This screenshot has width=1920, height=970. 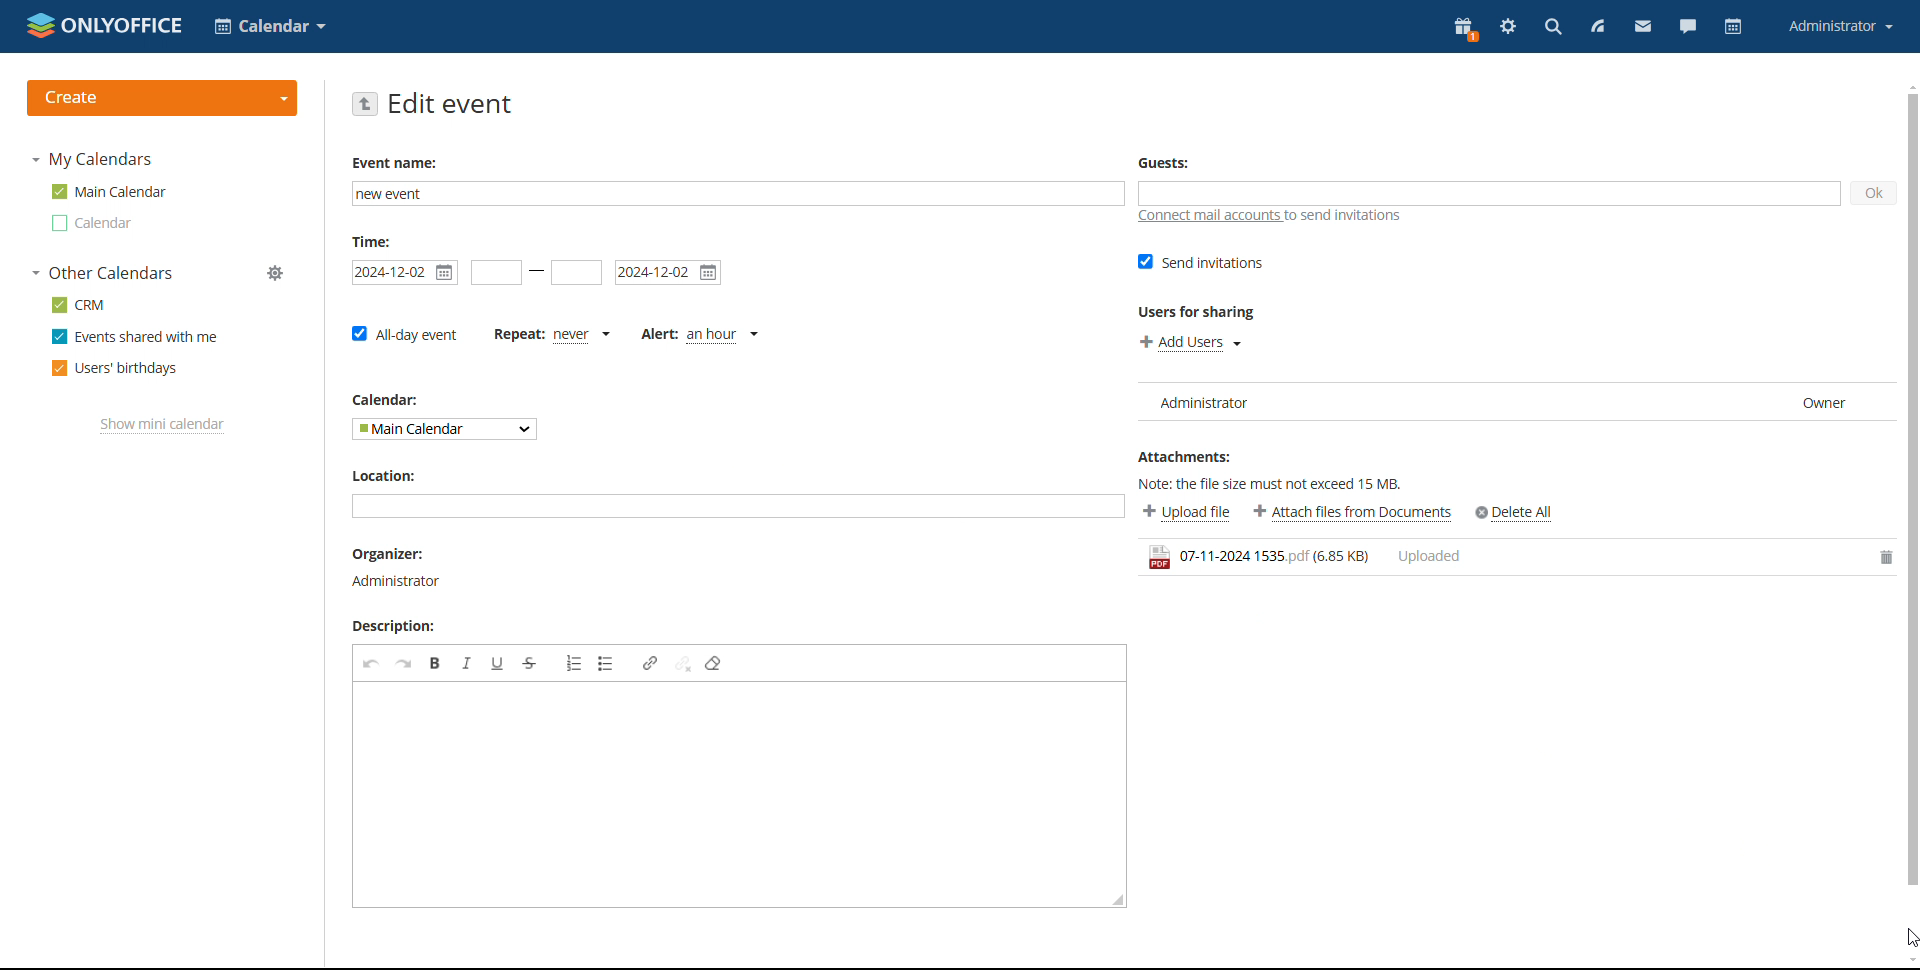 I want to click on upload file, so click(x=1187, y=513).